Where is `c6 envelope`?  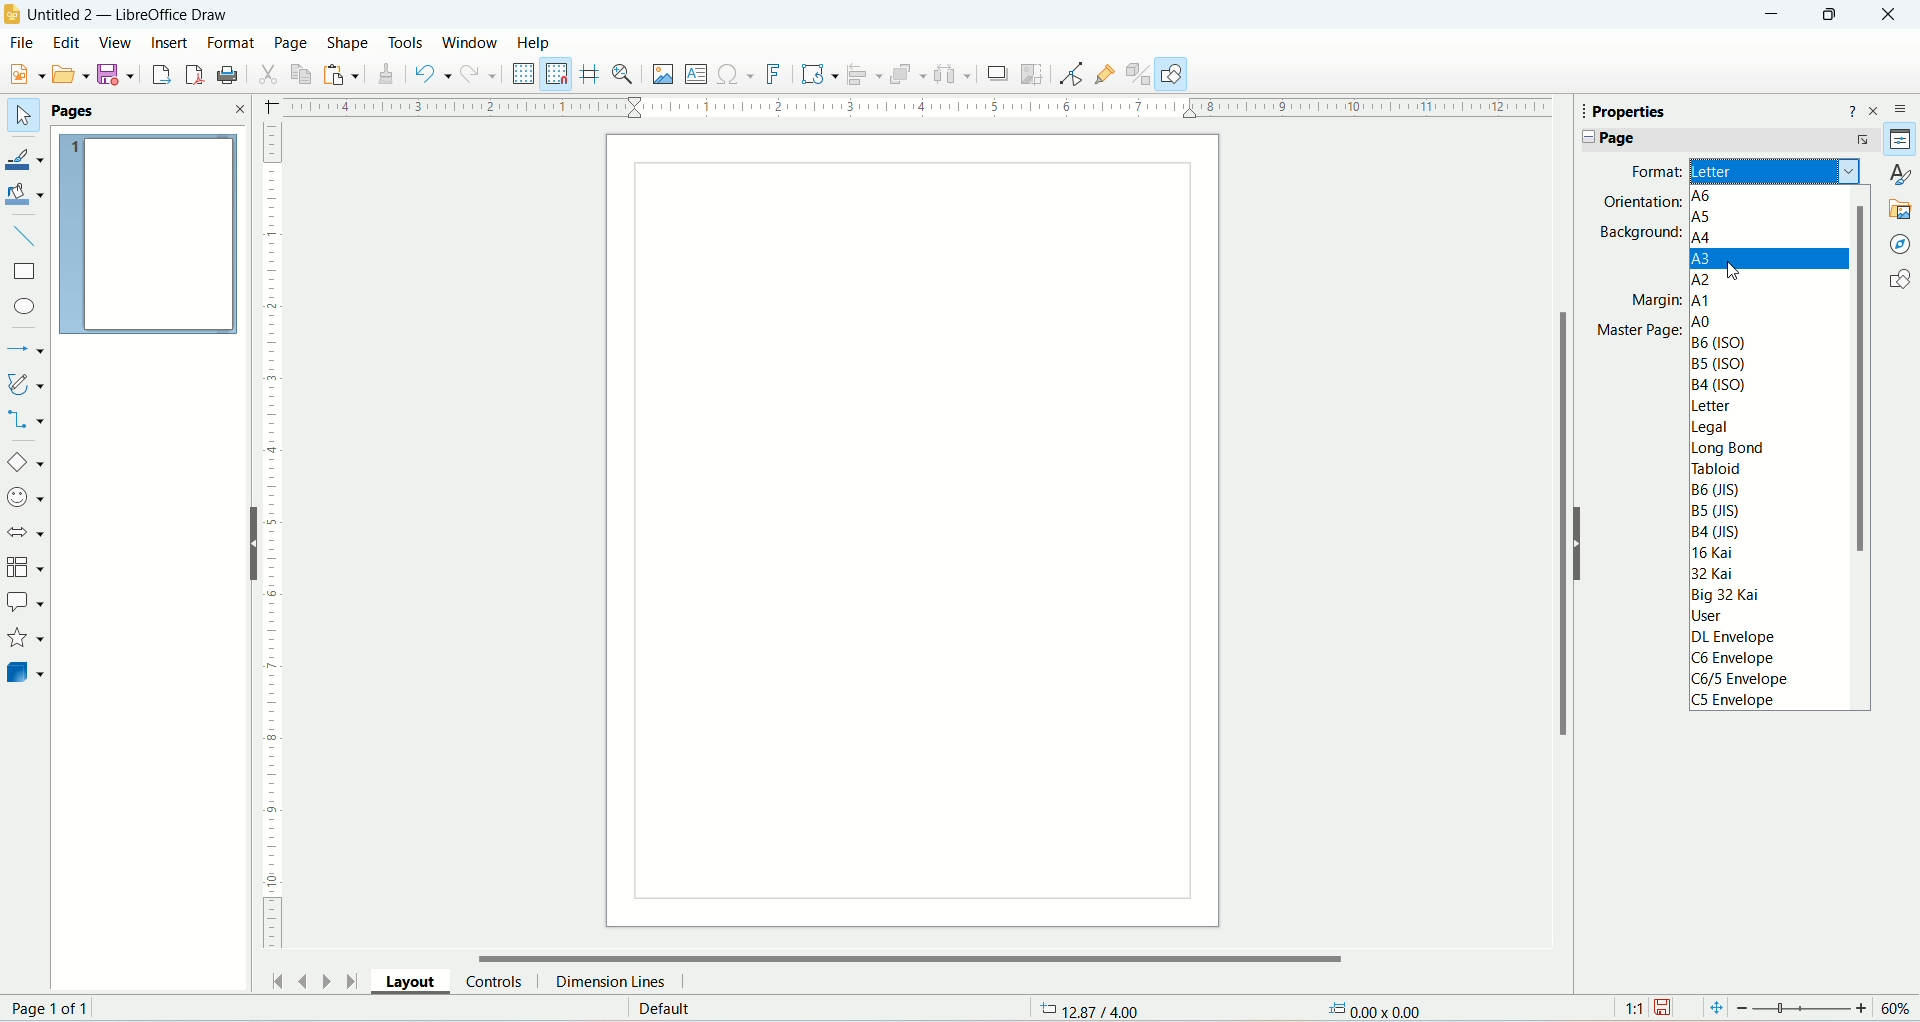
c6 envelope is located at coordinates (1743, 660).